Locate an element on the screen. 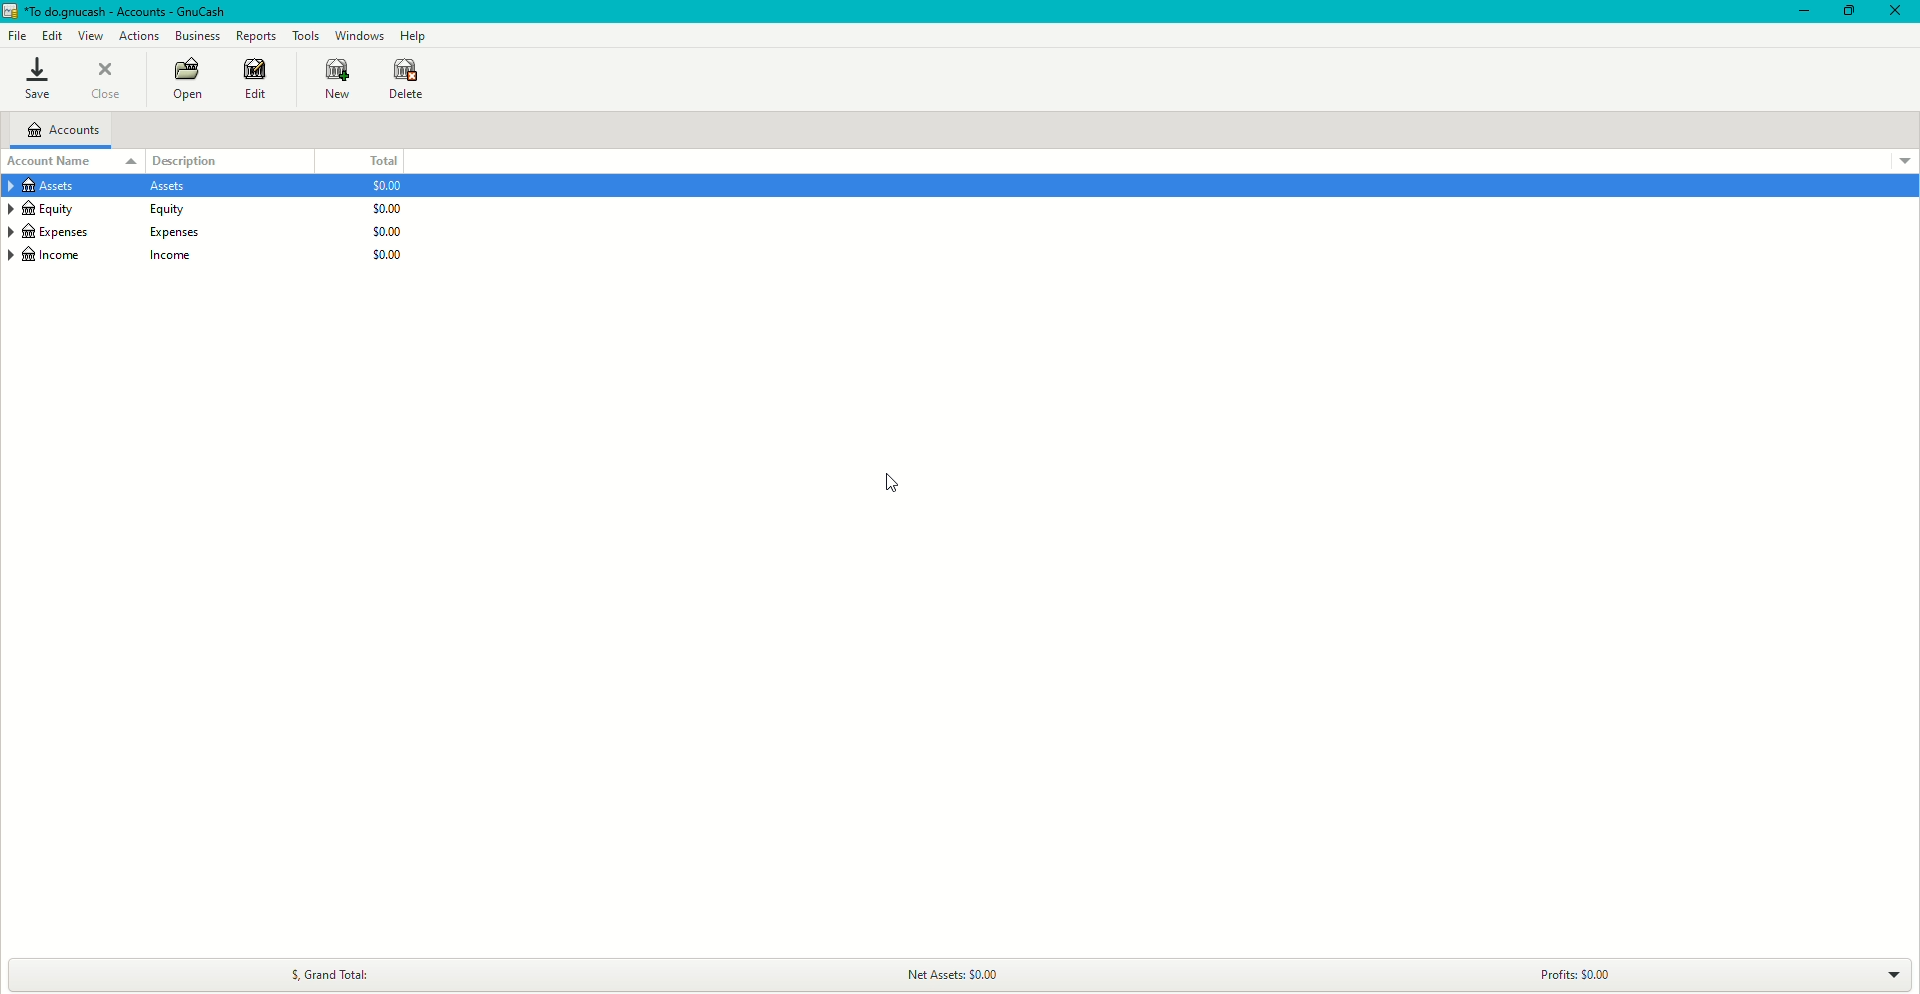 The height and width of the screenshot is (994, 1920). Description is located at coordinates (198, 159).